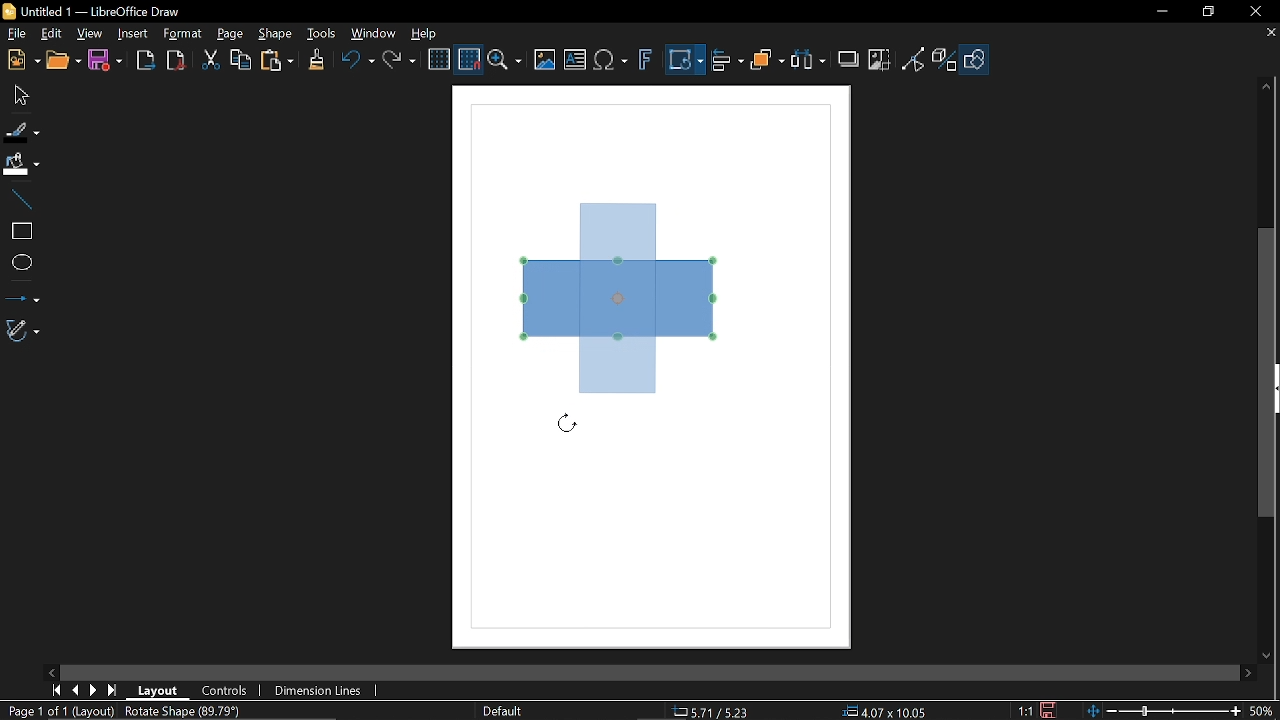 This screenshot has height=720, width=1280. I want to click on Rectangle (direction the diagram is changing to), so click(617, 294).